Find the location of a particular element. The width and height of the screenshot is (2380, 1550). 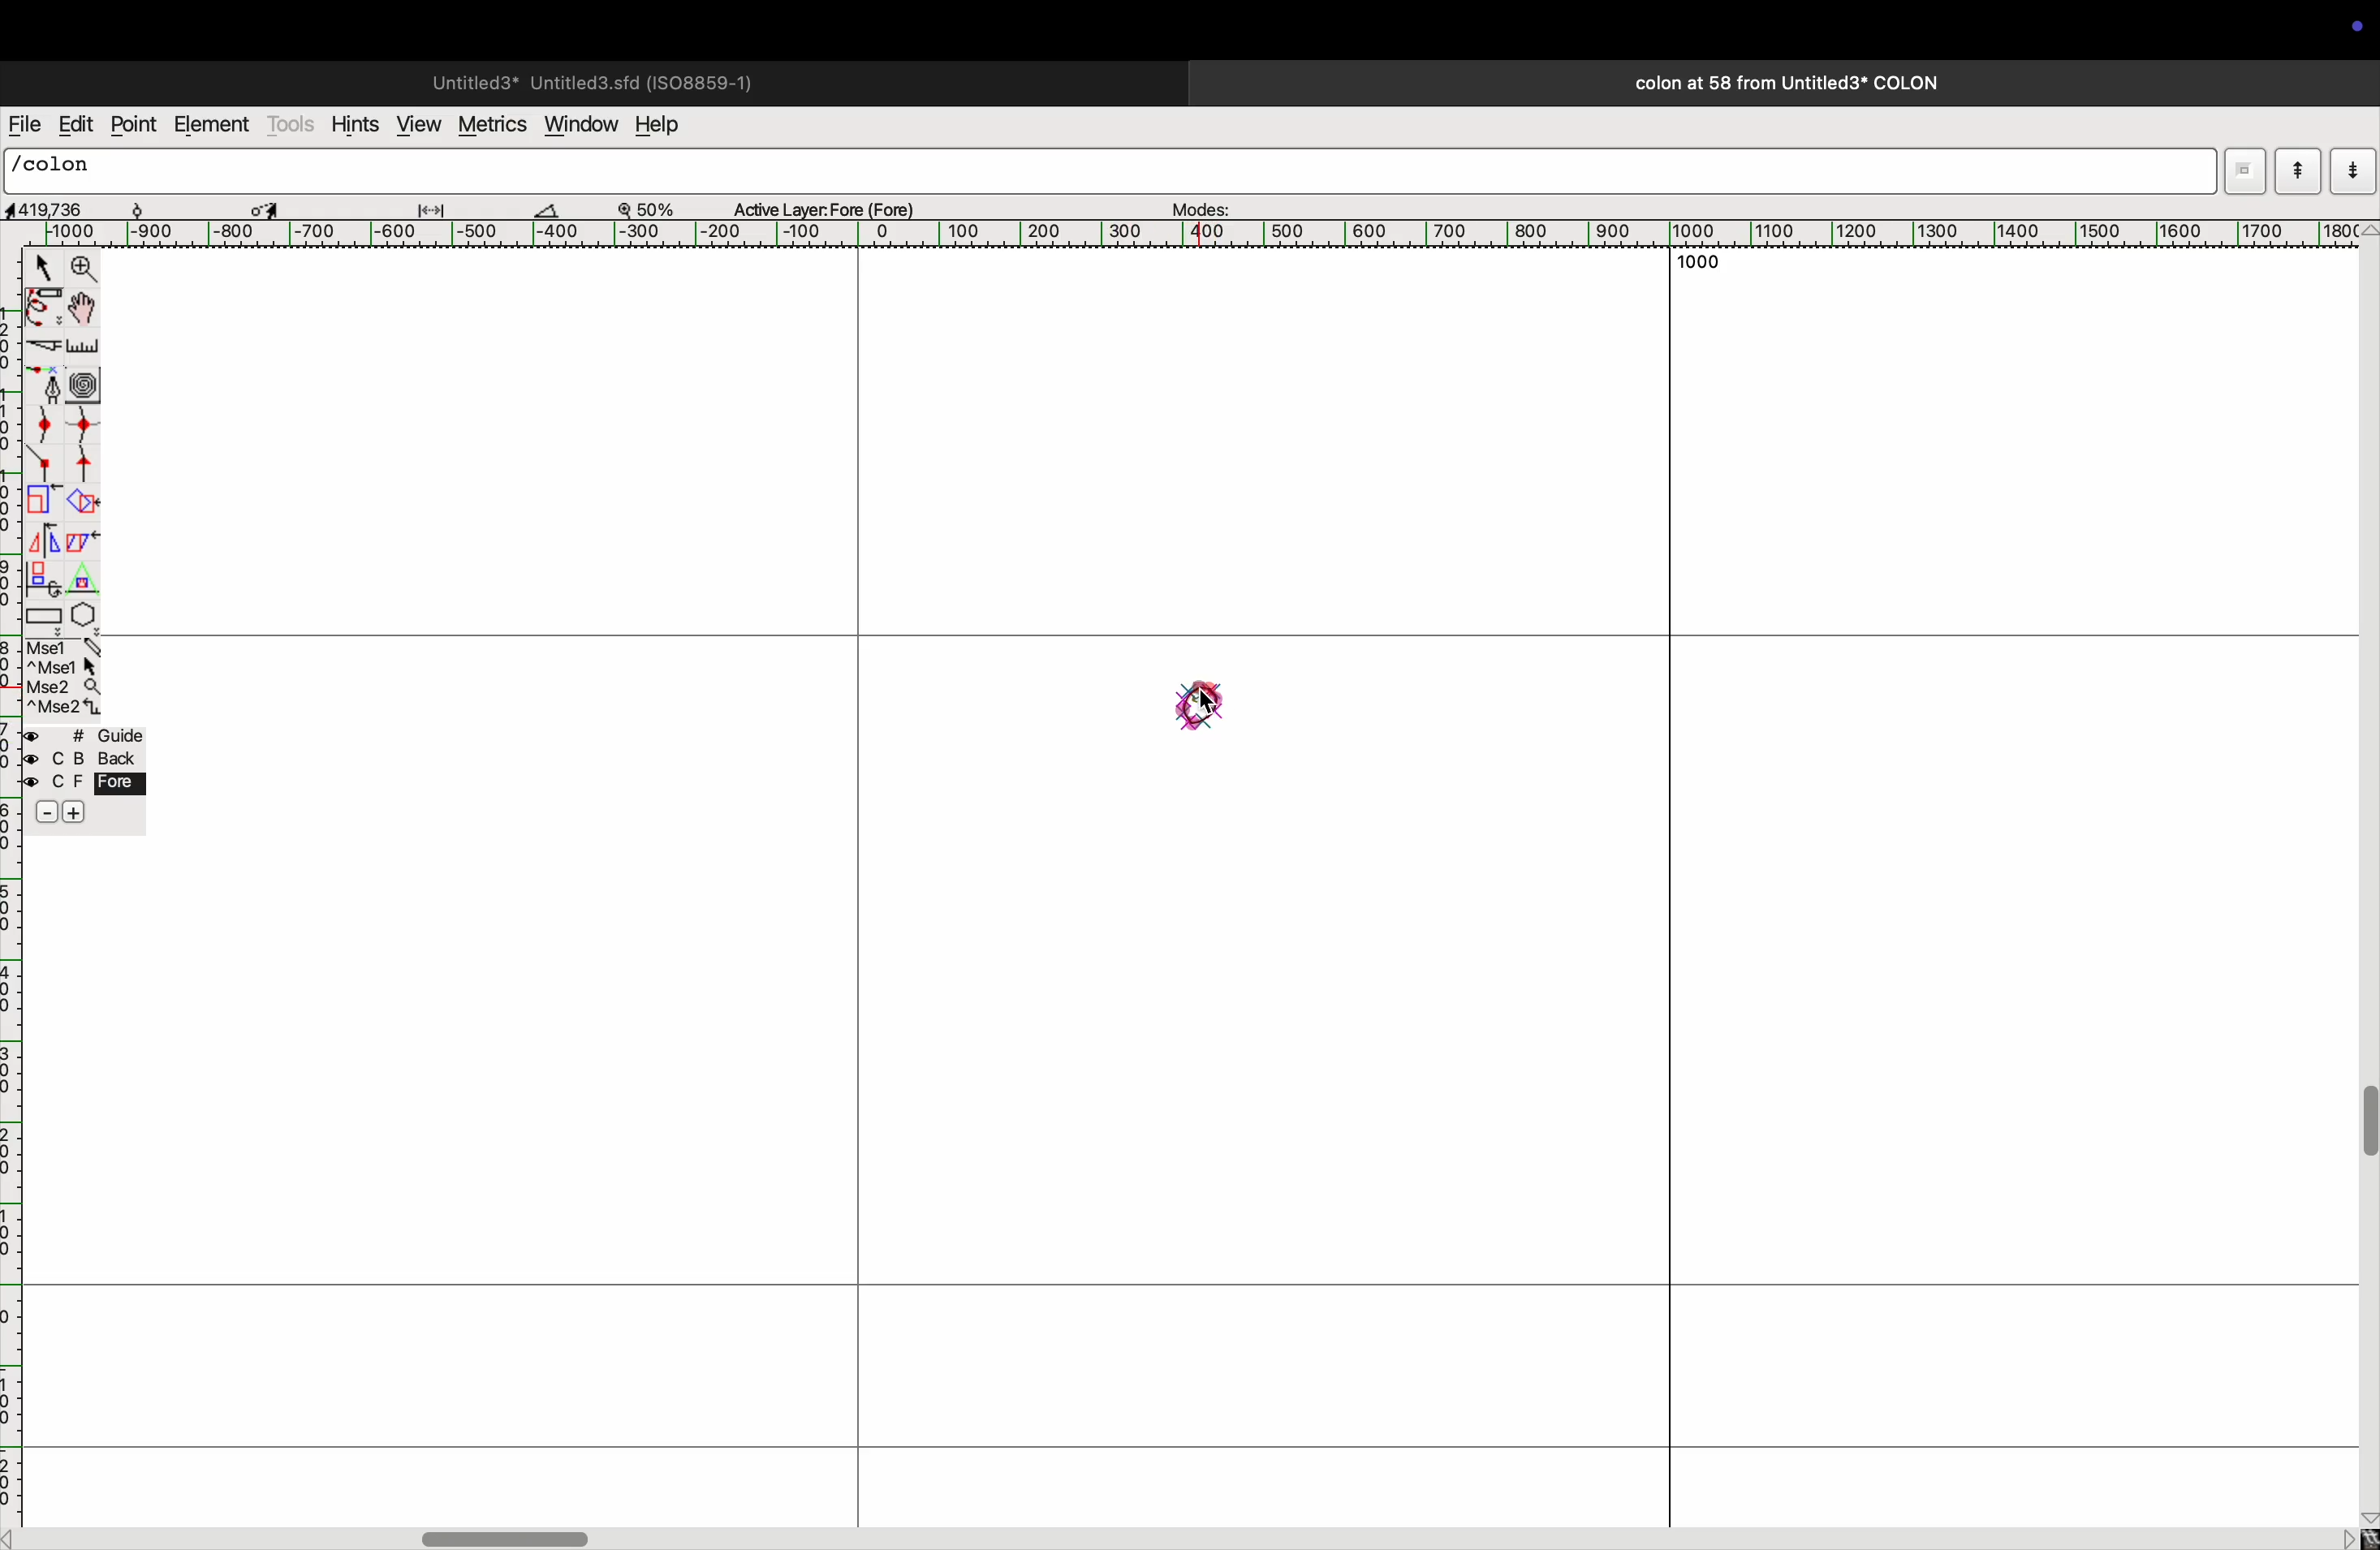

metrics is located at coordinates (490, 125).